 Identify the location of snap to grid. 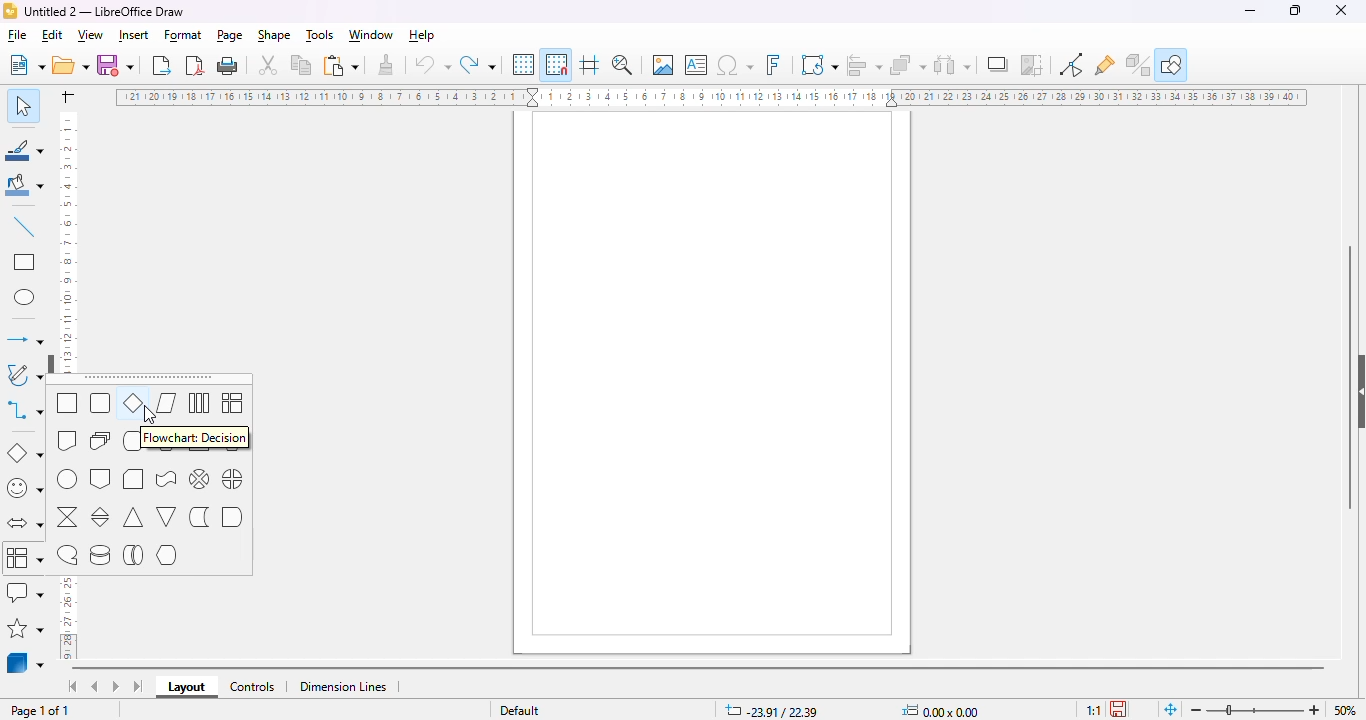
(557, 64).